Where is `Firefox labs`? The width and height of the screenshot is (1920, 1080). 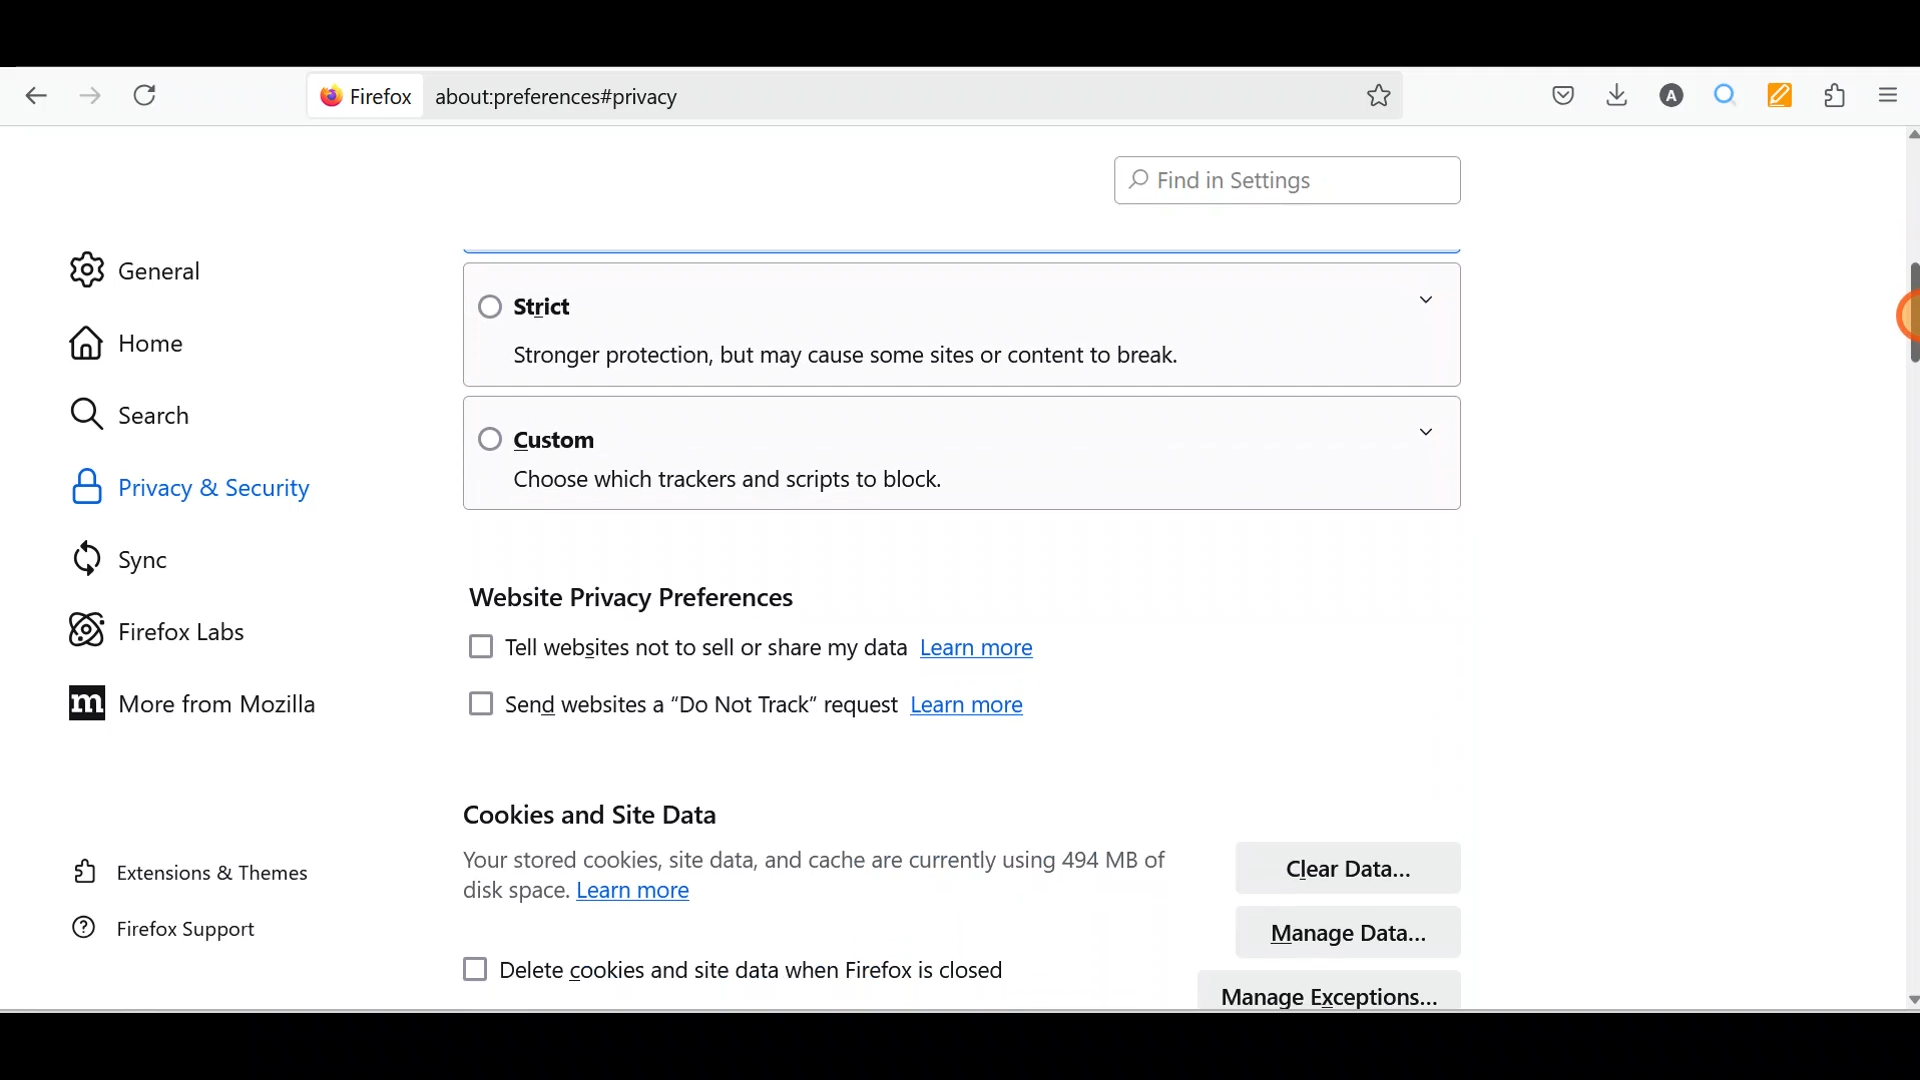 Firefox labs is located at coordinates (154, 628).